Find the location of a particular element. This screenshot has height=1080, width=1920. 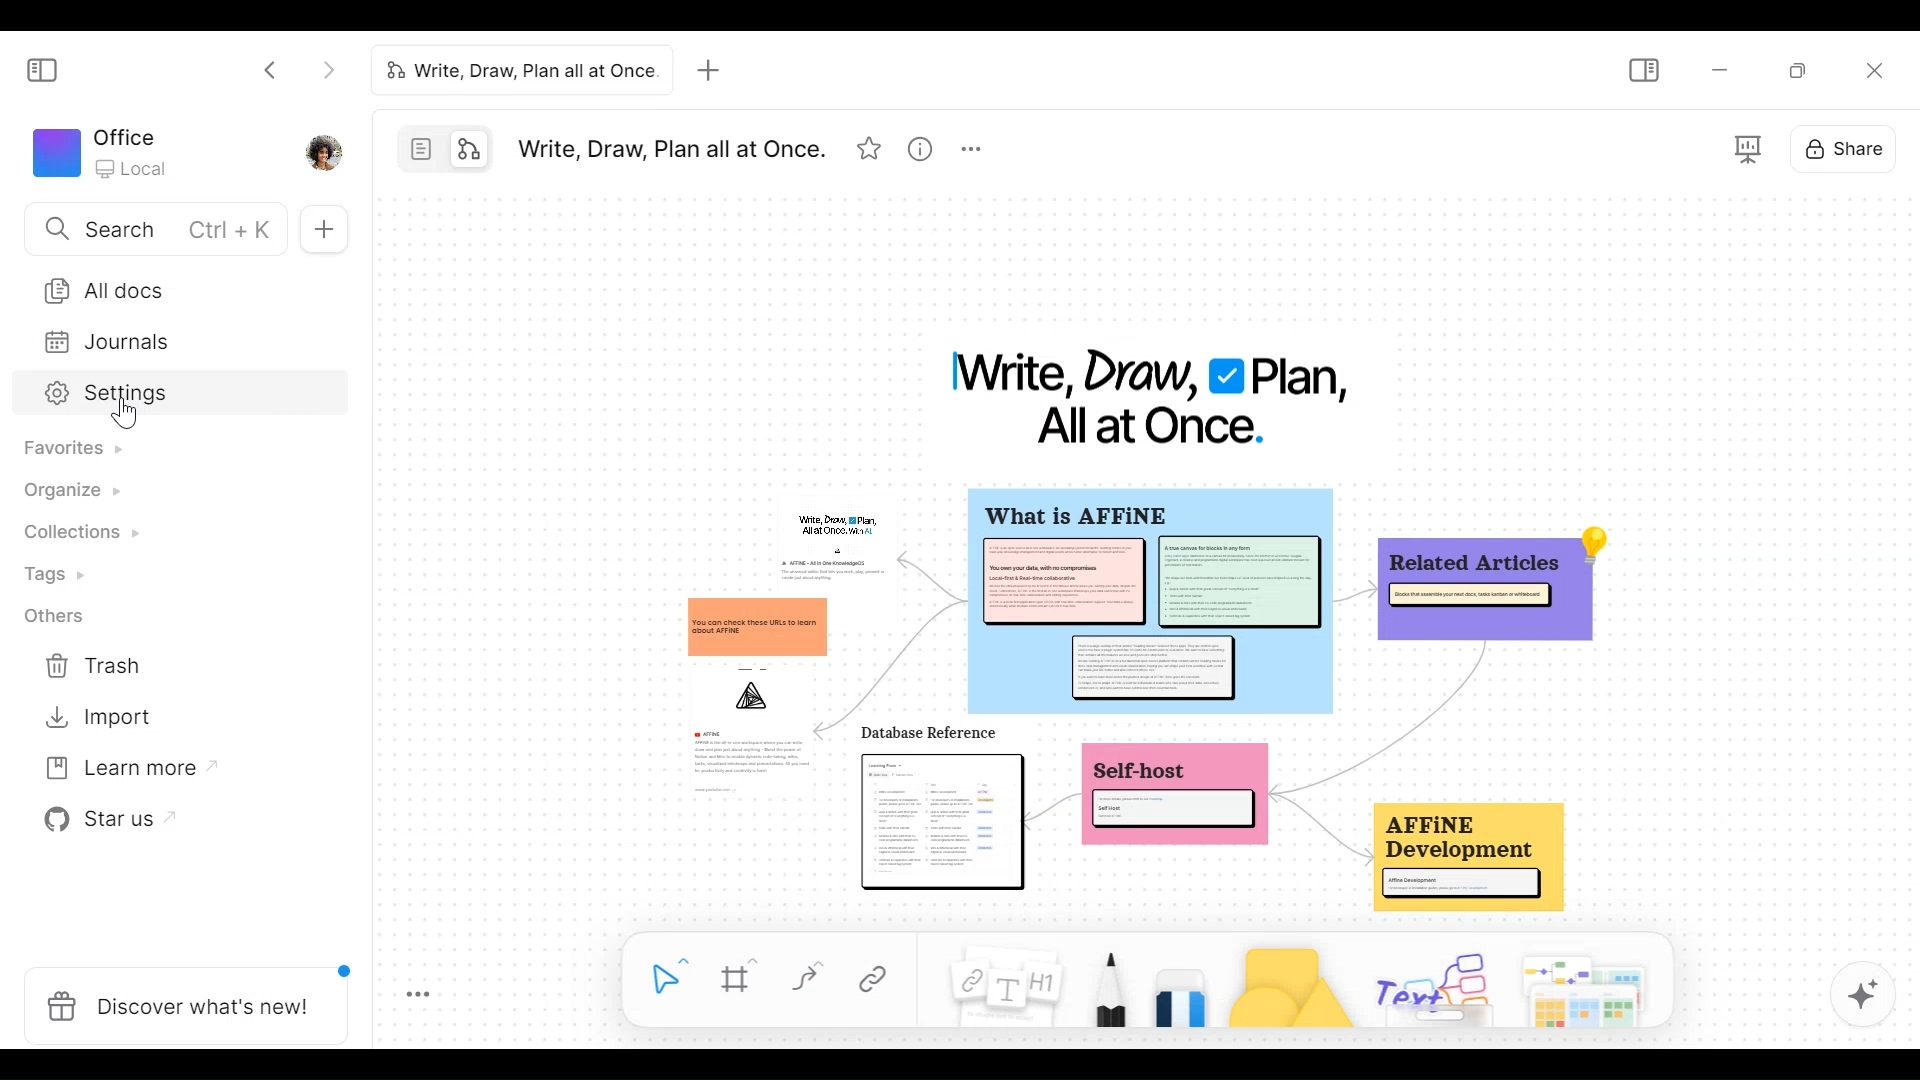

Organize is located at coordinates (70, 492).